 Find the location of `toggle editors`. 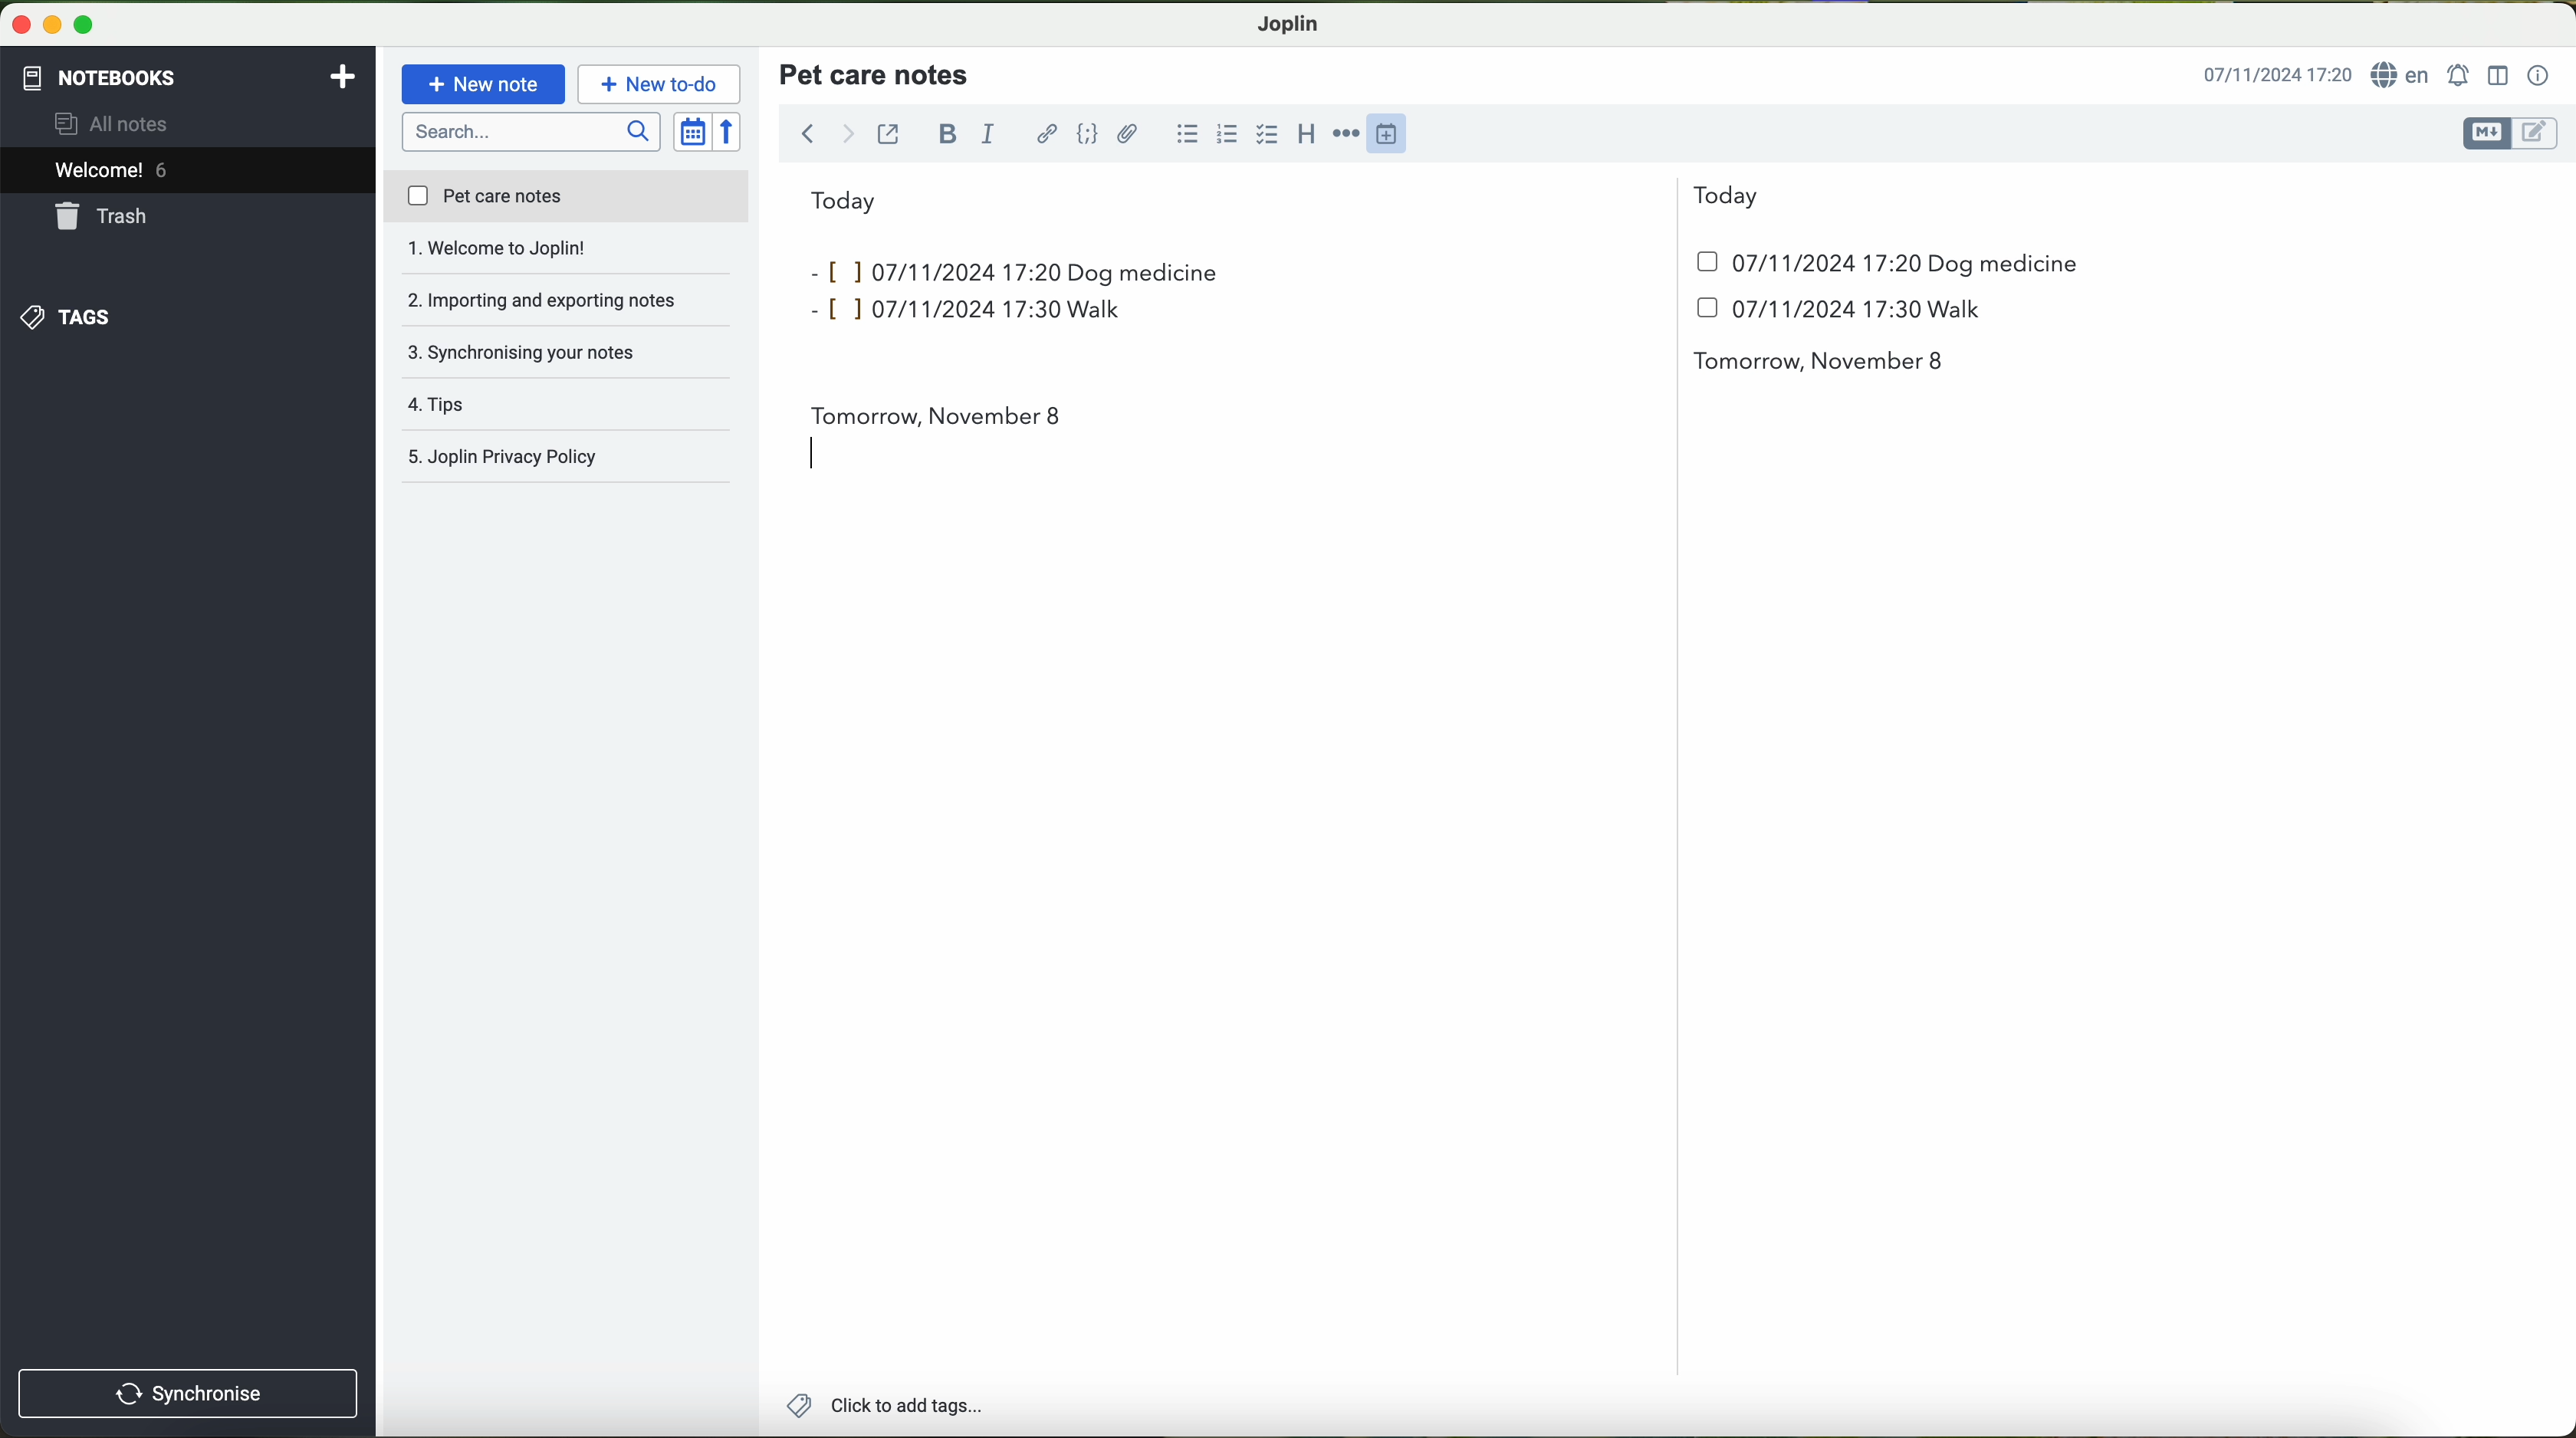

toggle editors is located at coordinates (2508, 134).